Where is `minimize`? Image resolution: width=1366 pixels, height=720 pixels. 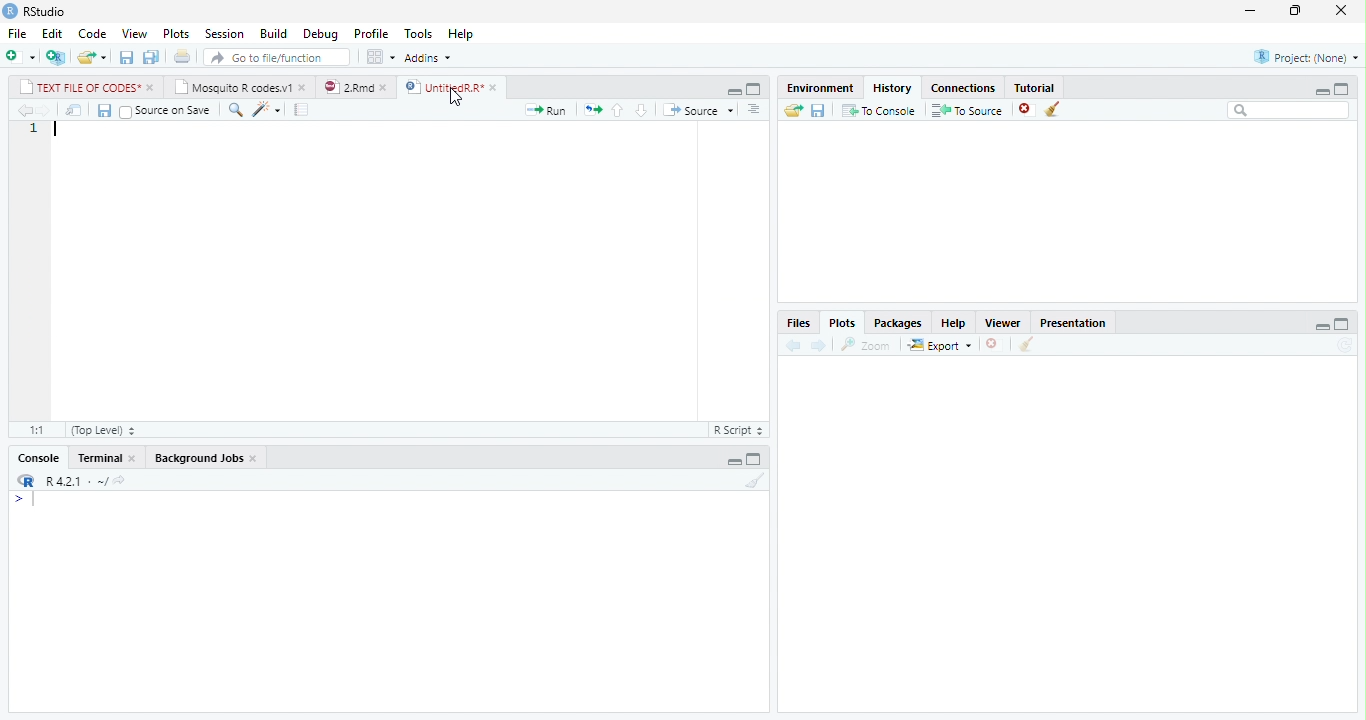 minimize is located at coordinates (1250, 10).